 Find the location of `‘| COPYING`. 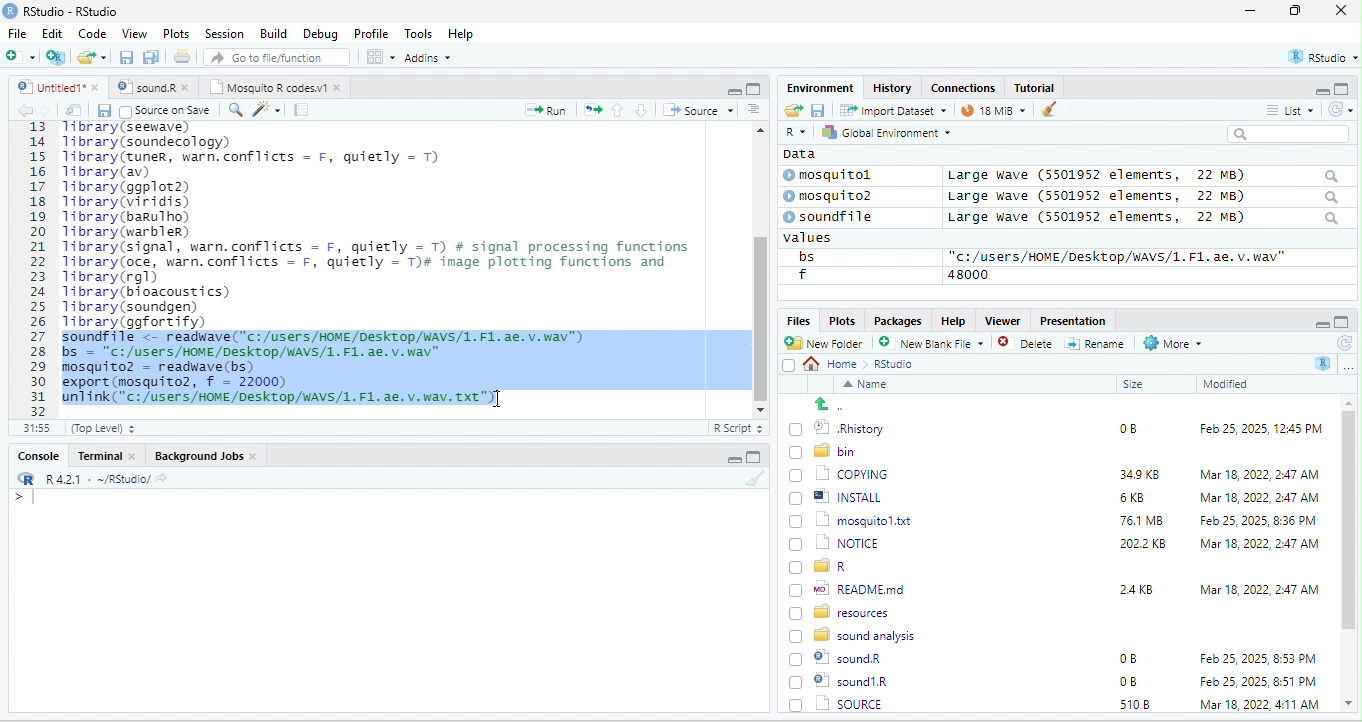

‘| COPYING is located at coordinates (839, 473).